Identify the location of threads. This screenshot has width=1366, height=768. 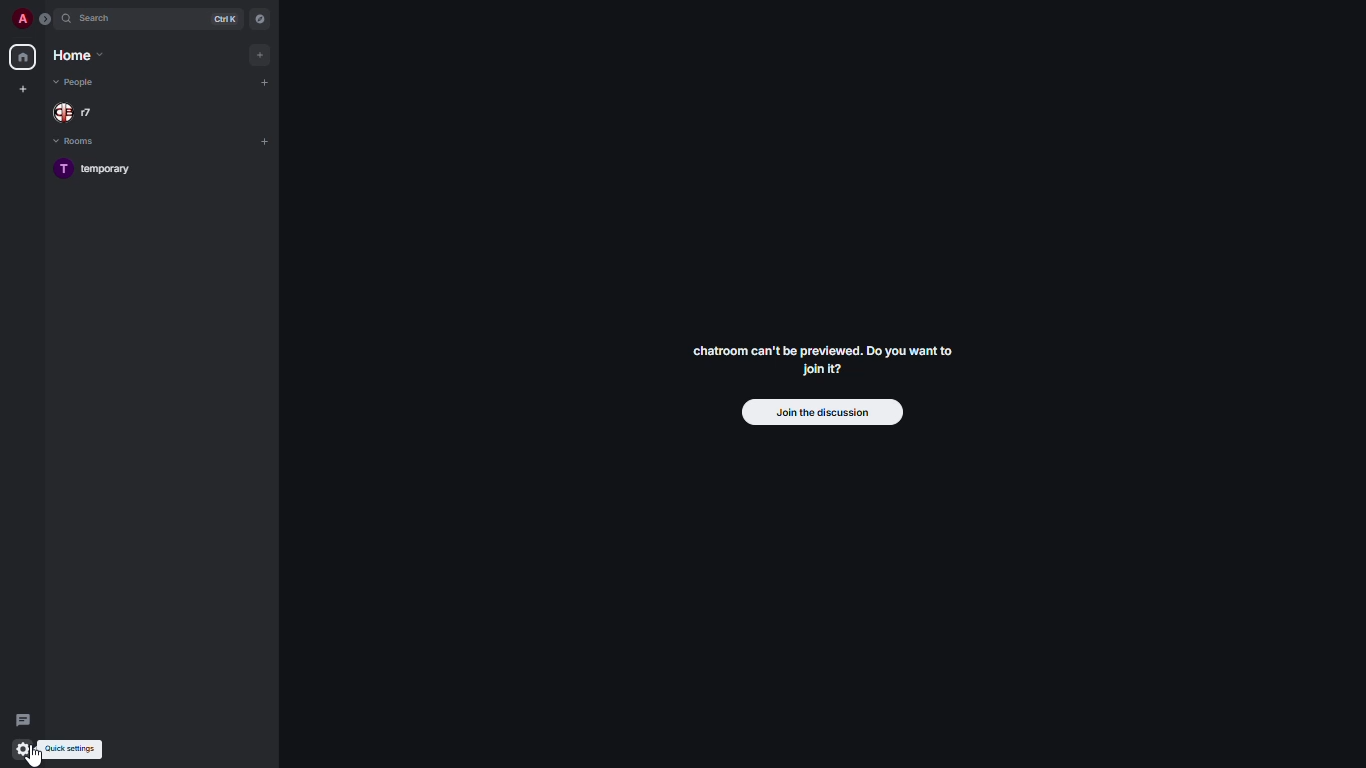
(24, 718).